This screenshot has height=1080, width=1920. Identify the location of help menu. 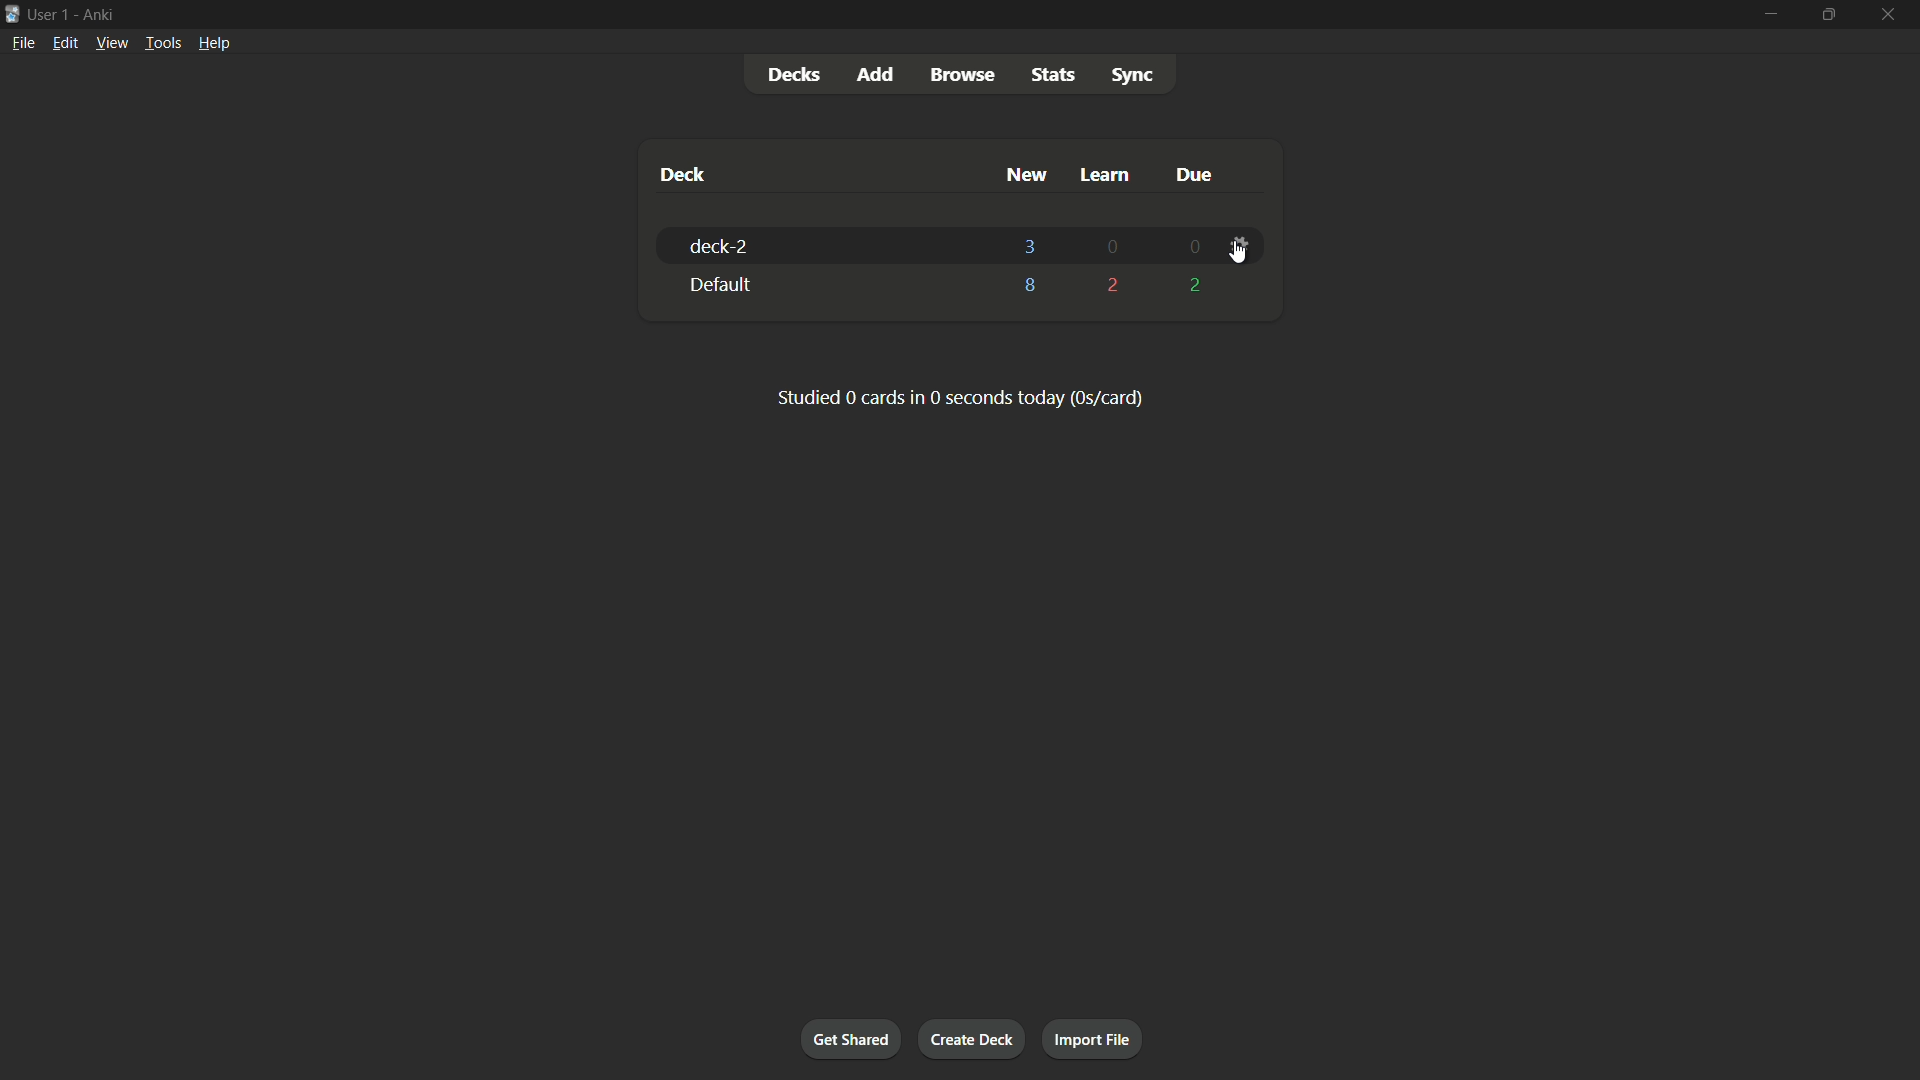
(216, 43).